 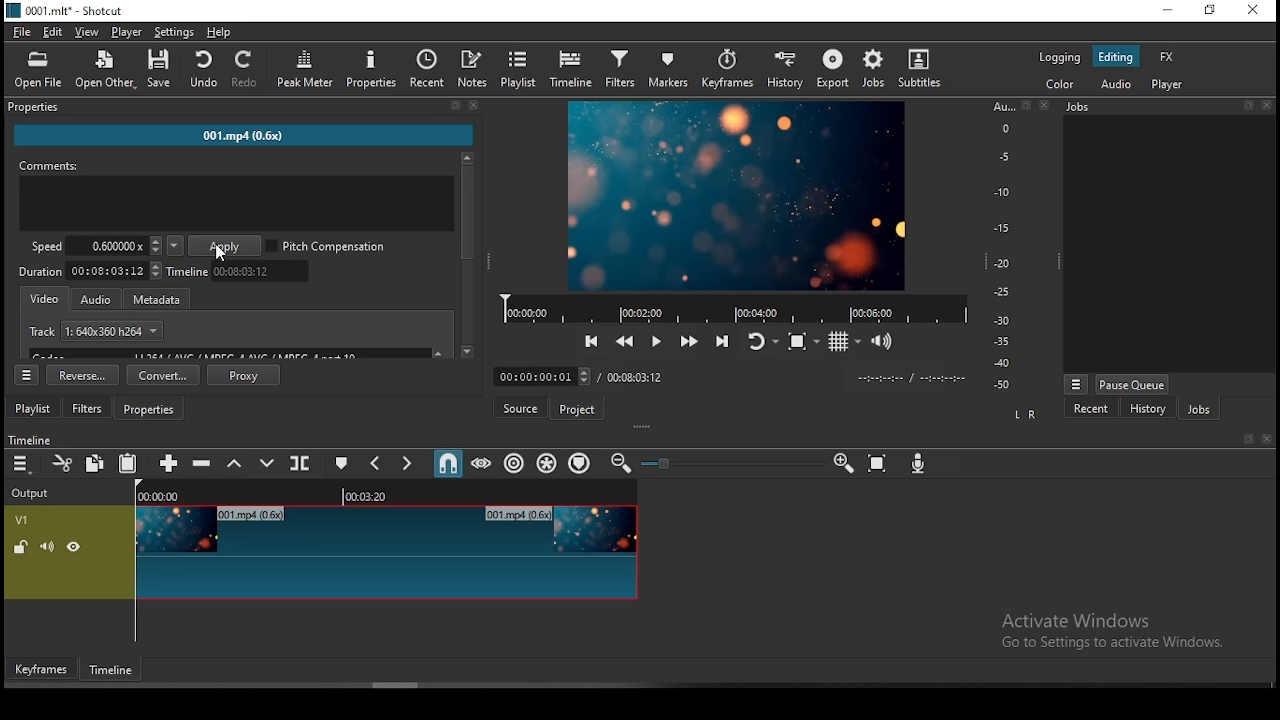 What do you see at coordinates (1255, 8) in the screenshot?
I see `close window` at bounding box center [1255, 8].